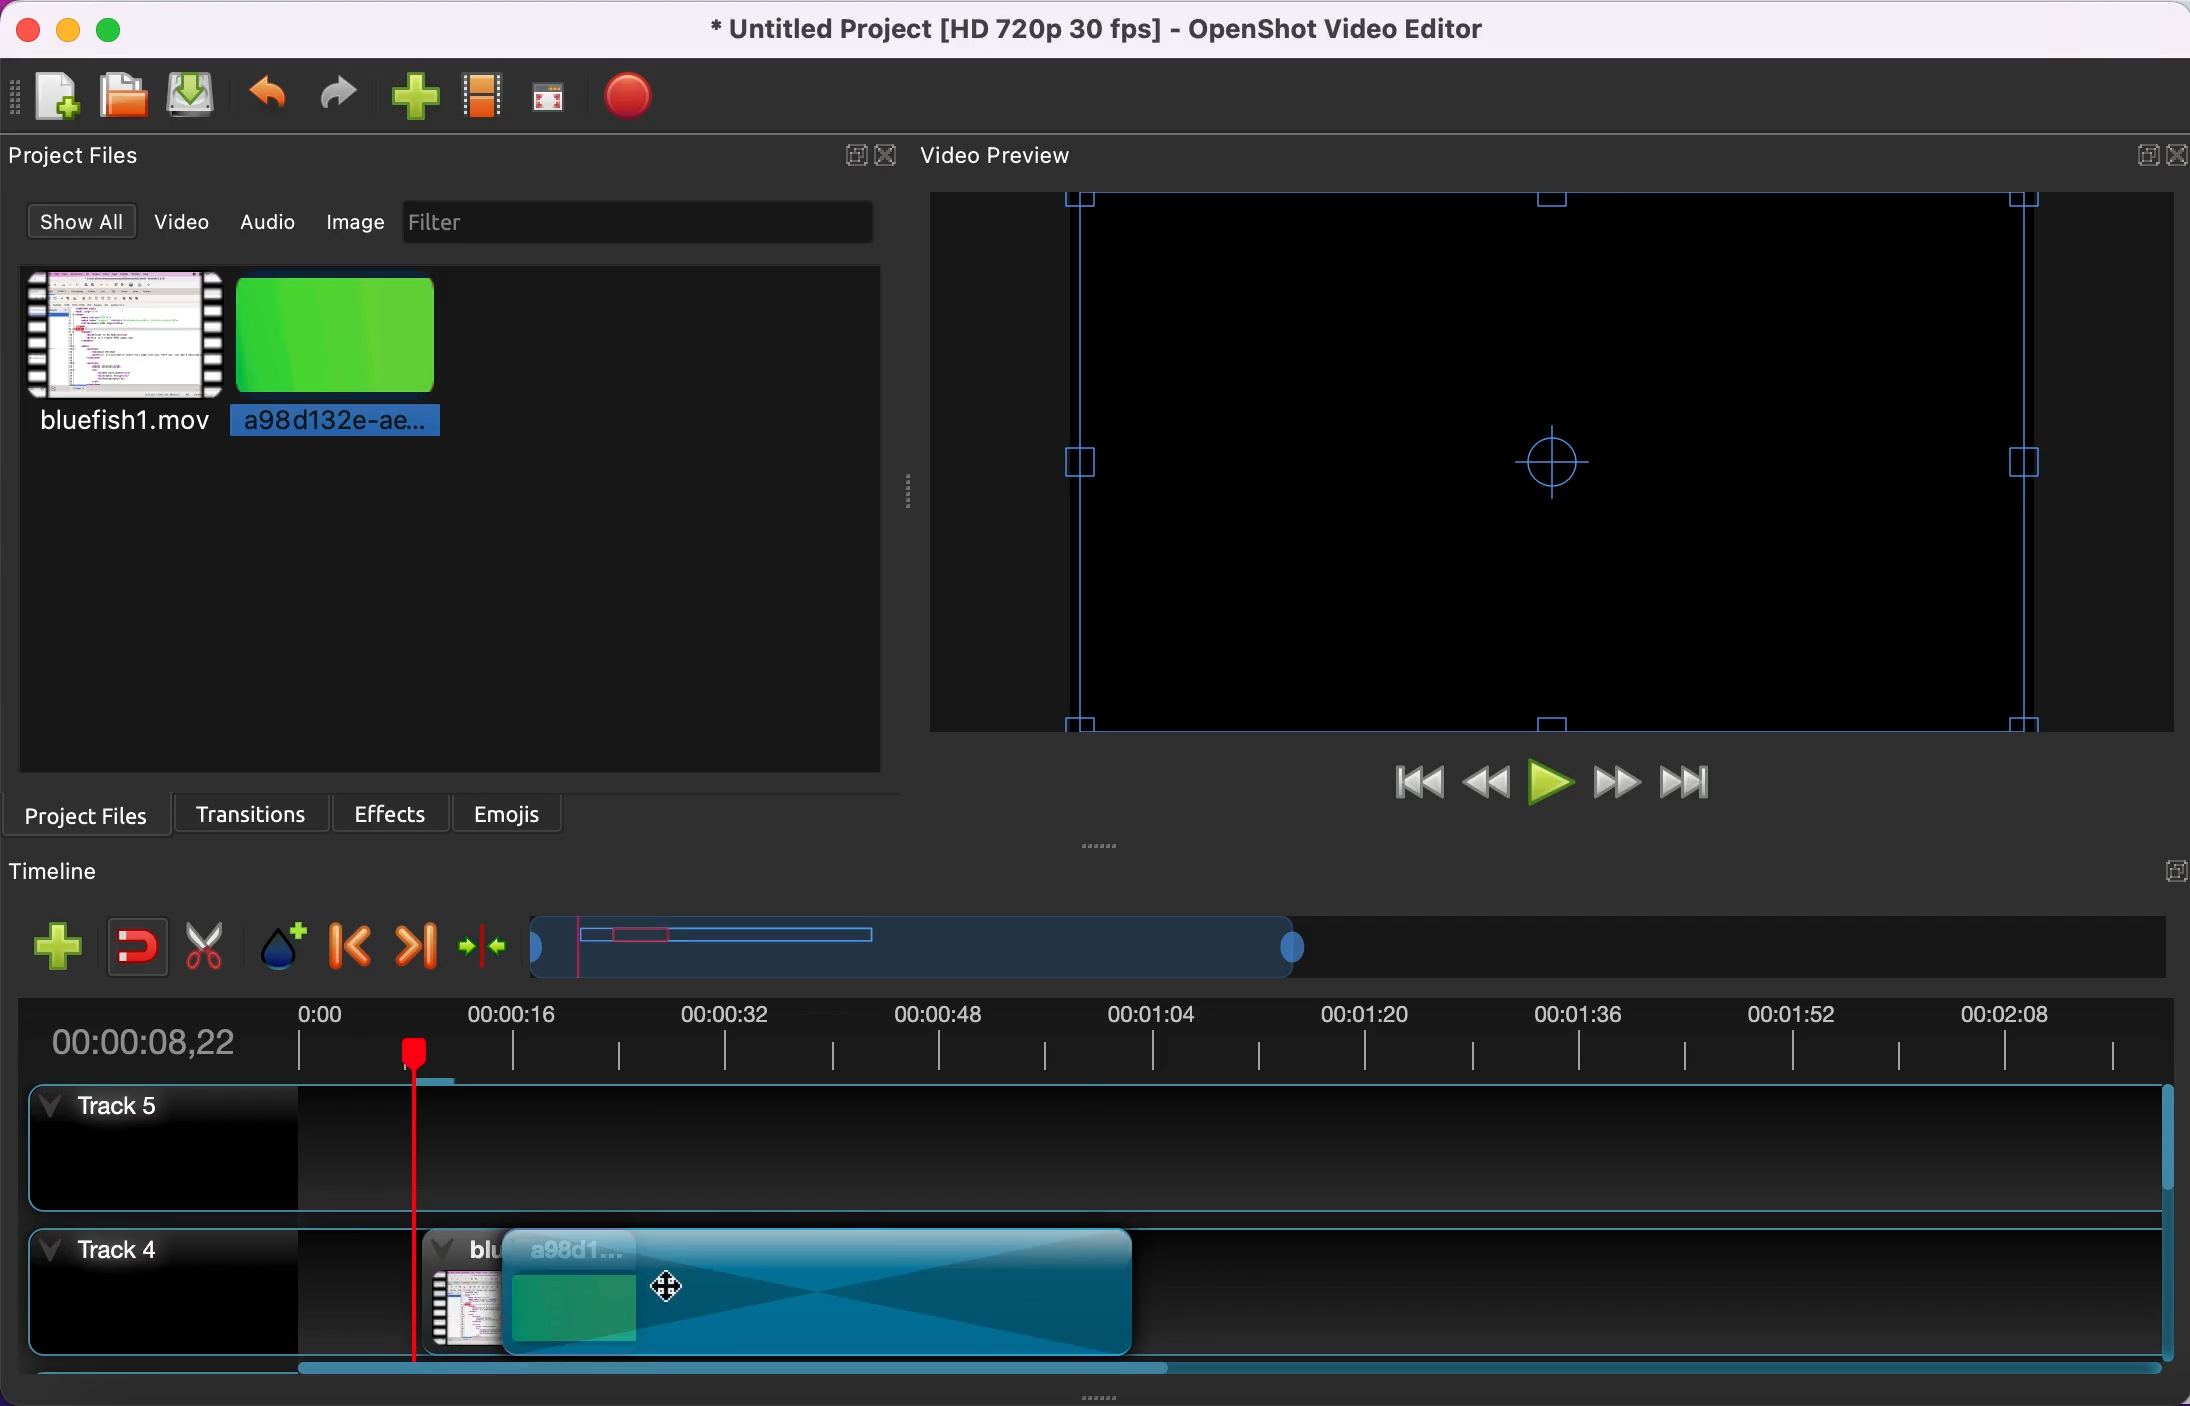  Describe the element at coordinates (155, 1288) in the screenshot. I see `track 4` at that location.